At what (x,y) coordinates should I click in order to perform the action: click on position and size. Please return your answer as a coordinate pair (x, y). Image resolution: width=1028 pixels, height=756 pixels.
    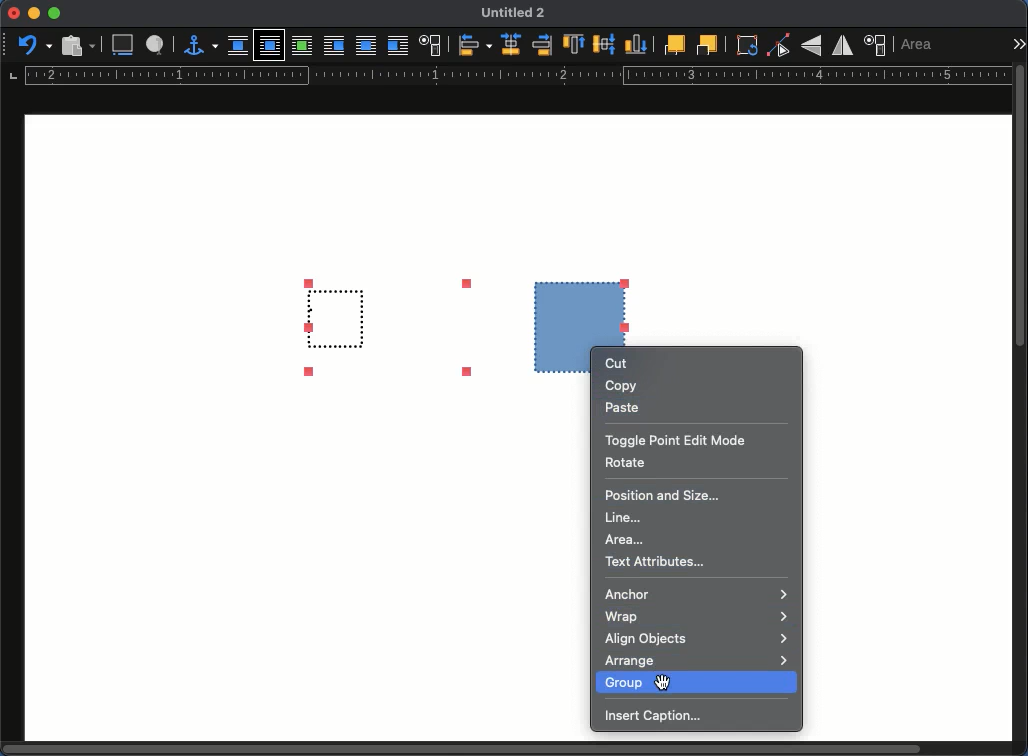
    Looking at the image, I should click on (877, 44).